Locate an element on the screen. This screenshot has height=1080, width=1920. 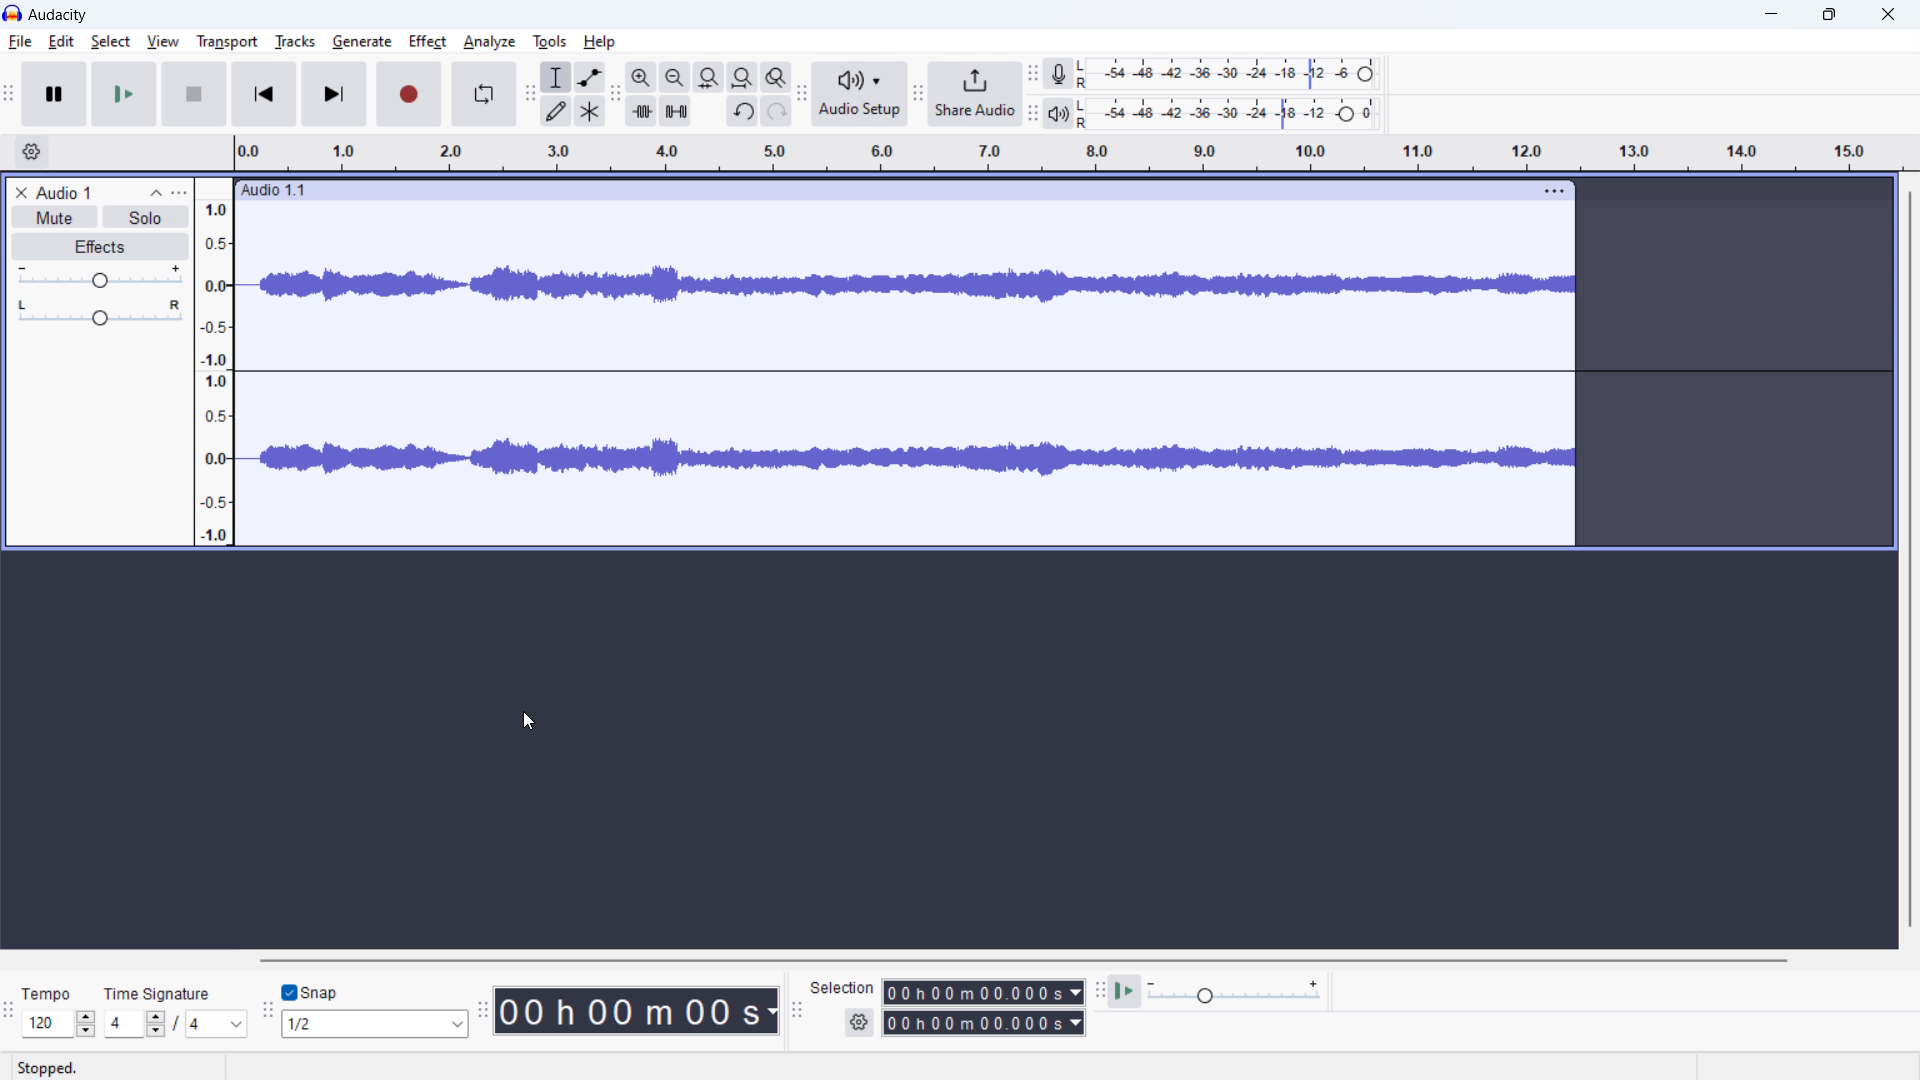
audio setup is located at coordinates (860, 95).